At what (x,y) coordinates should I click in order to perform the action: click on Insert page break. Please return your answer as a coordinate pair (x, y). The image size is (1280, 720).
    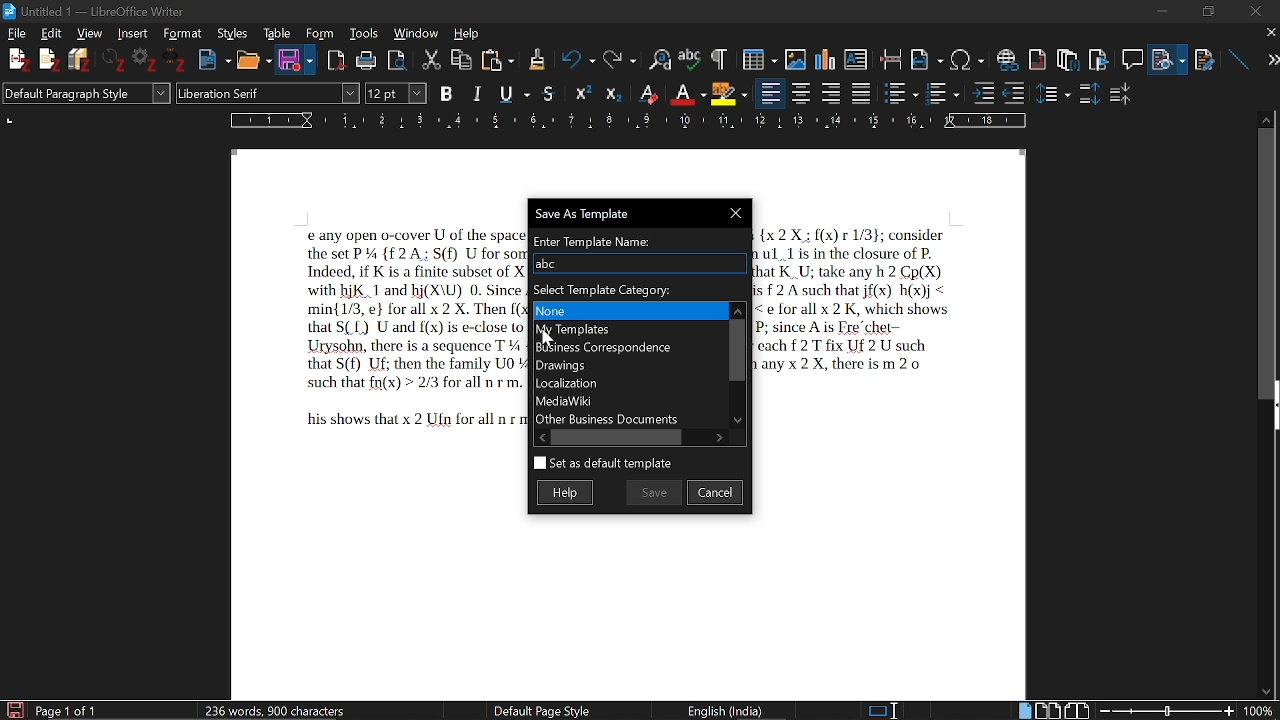
    Looking at the image, I should click on (891, 56).